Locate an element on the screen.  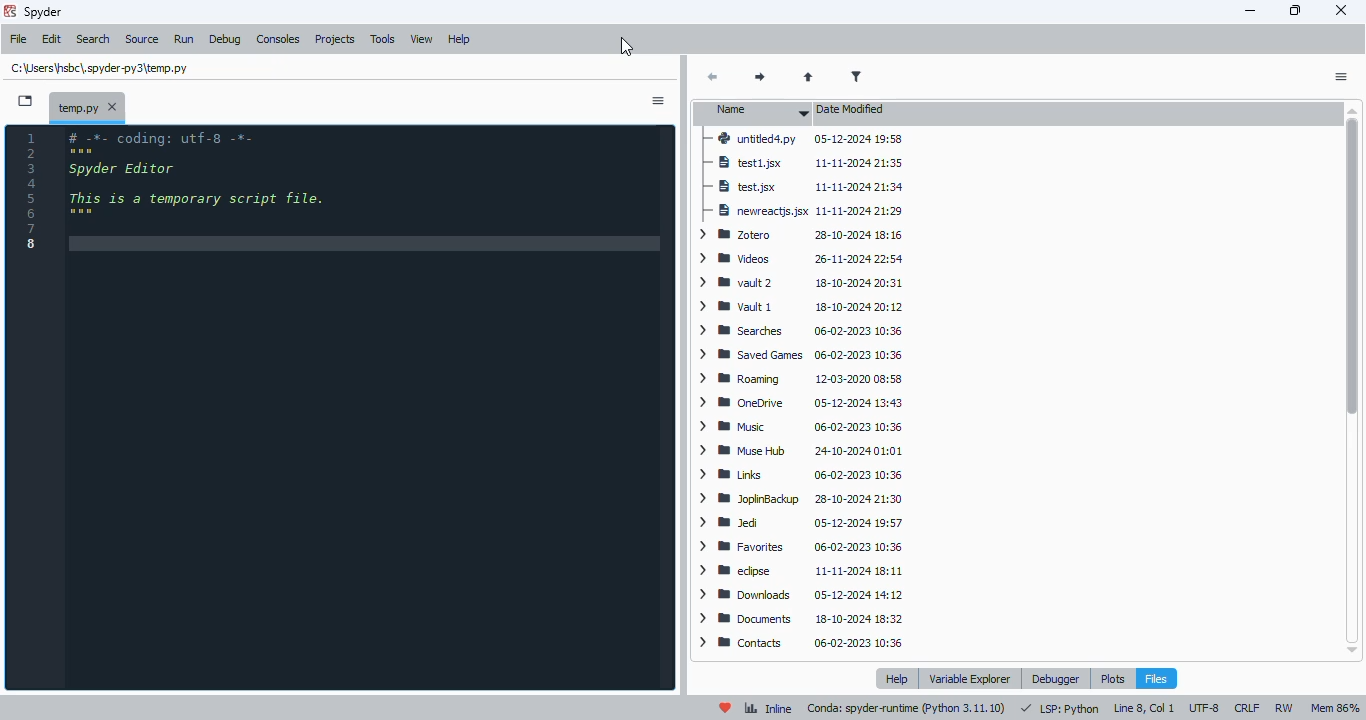
Roaming is located at coordinates (803, 380).